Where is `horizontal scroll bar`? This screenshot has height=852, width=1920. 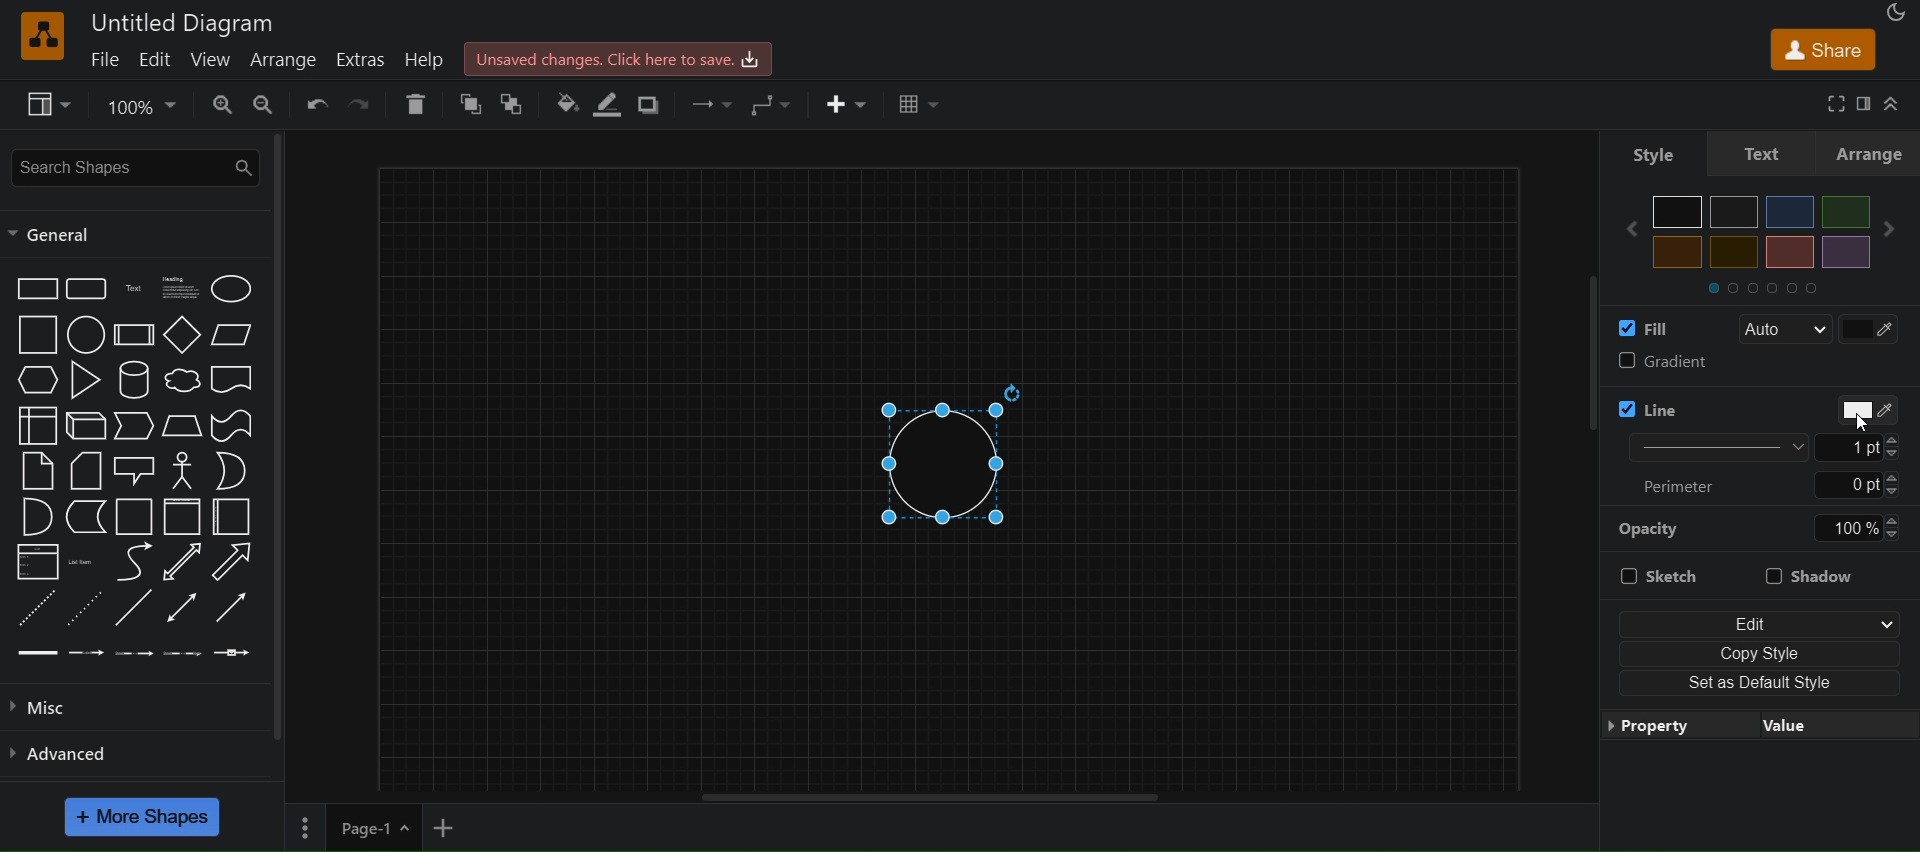 horizontal scroll bar is located at coordinates (931, 797).